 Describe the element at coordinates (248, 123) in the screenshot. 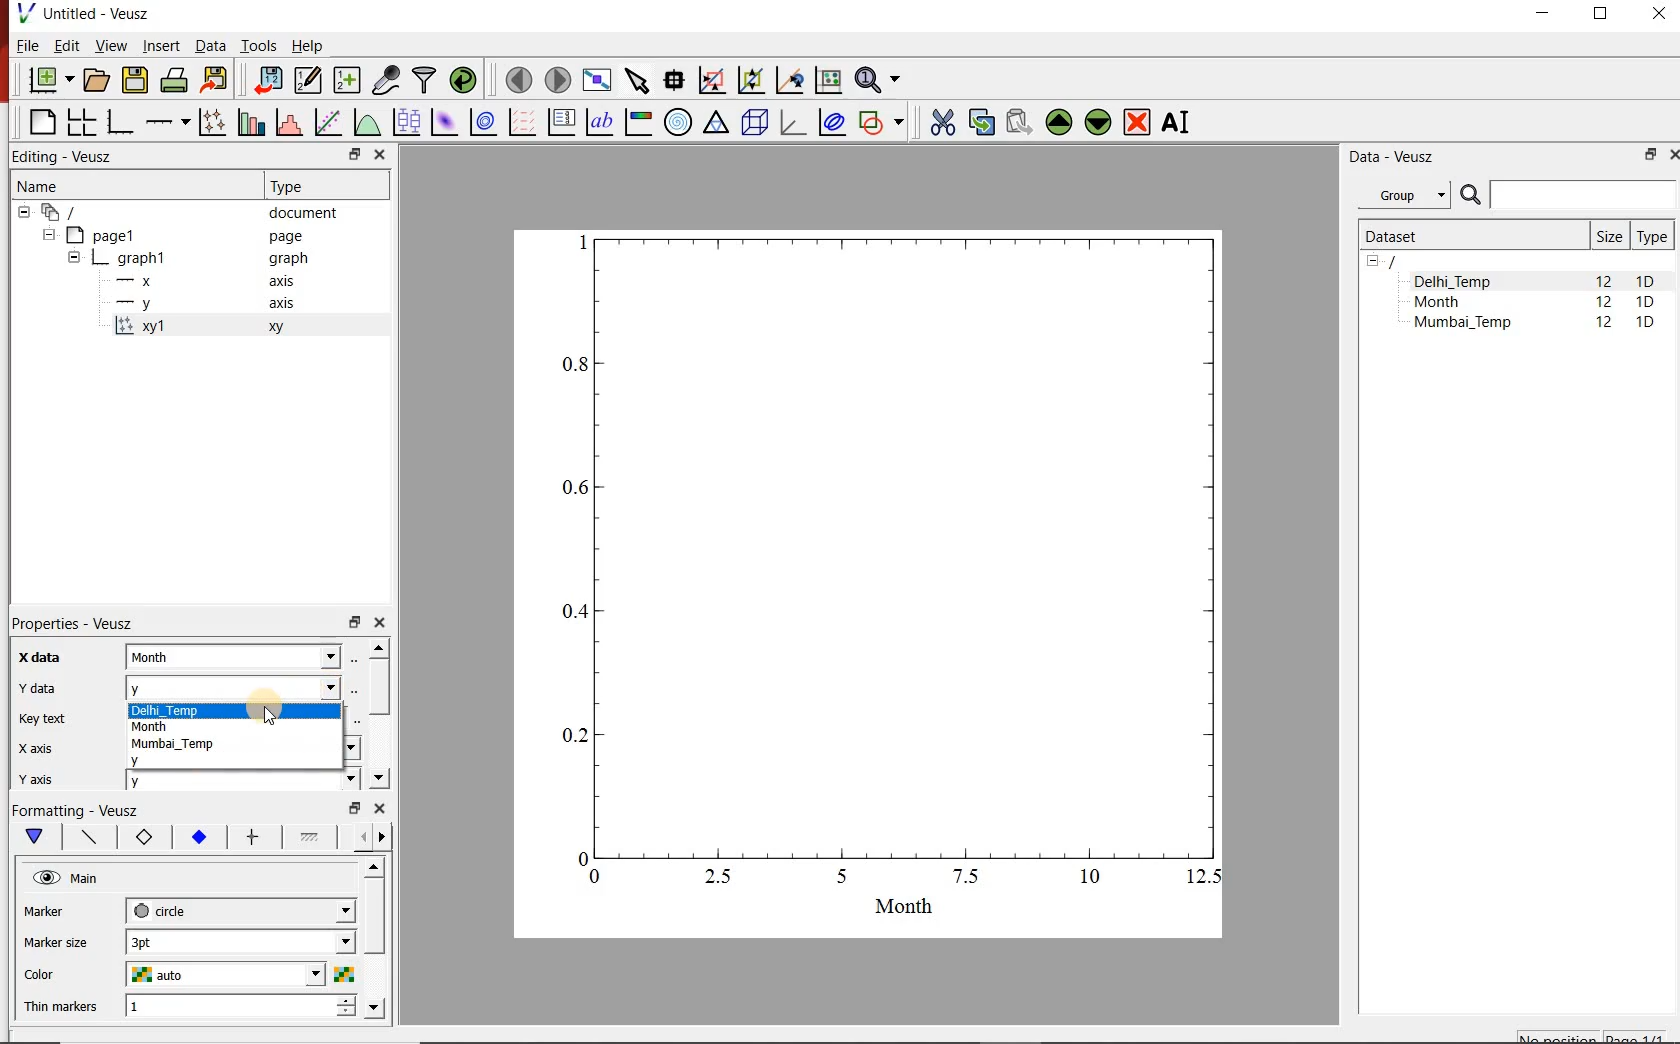

I see `plot bar charts` at that location.